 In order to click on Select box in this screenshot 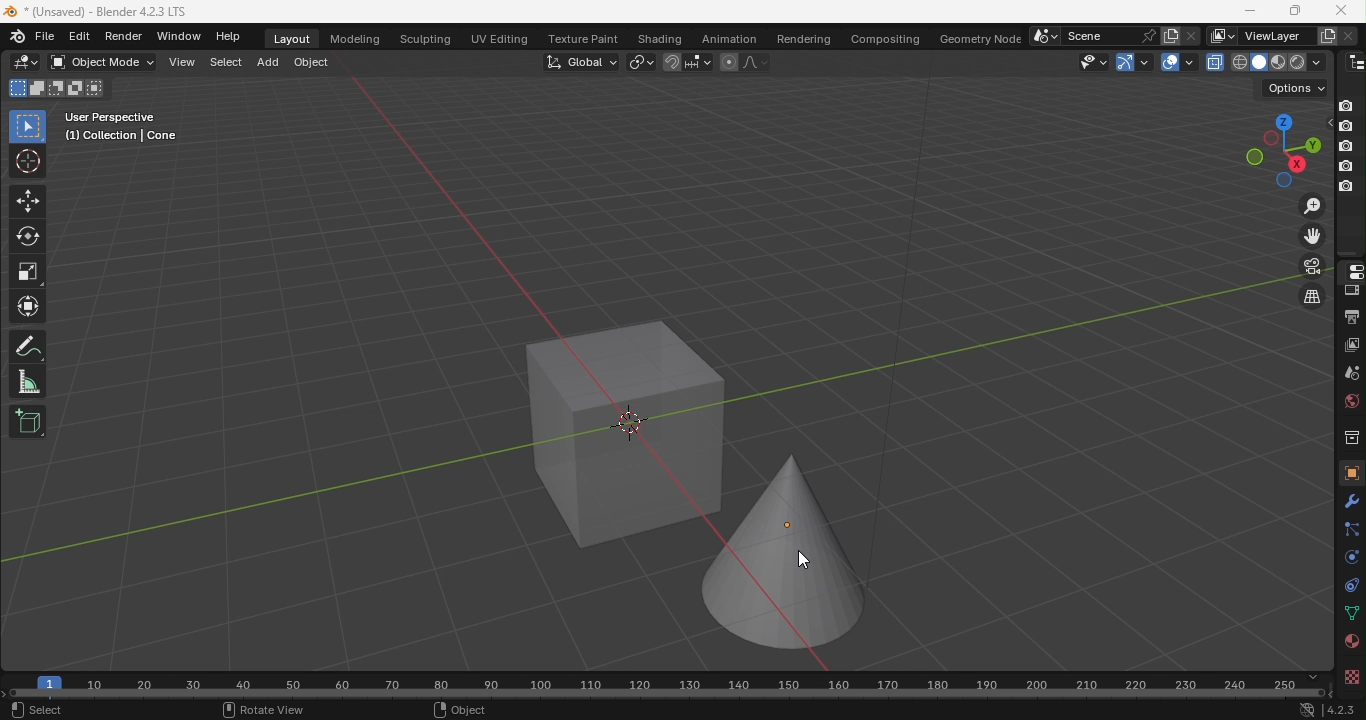, I will do `click(27, 127)`.